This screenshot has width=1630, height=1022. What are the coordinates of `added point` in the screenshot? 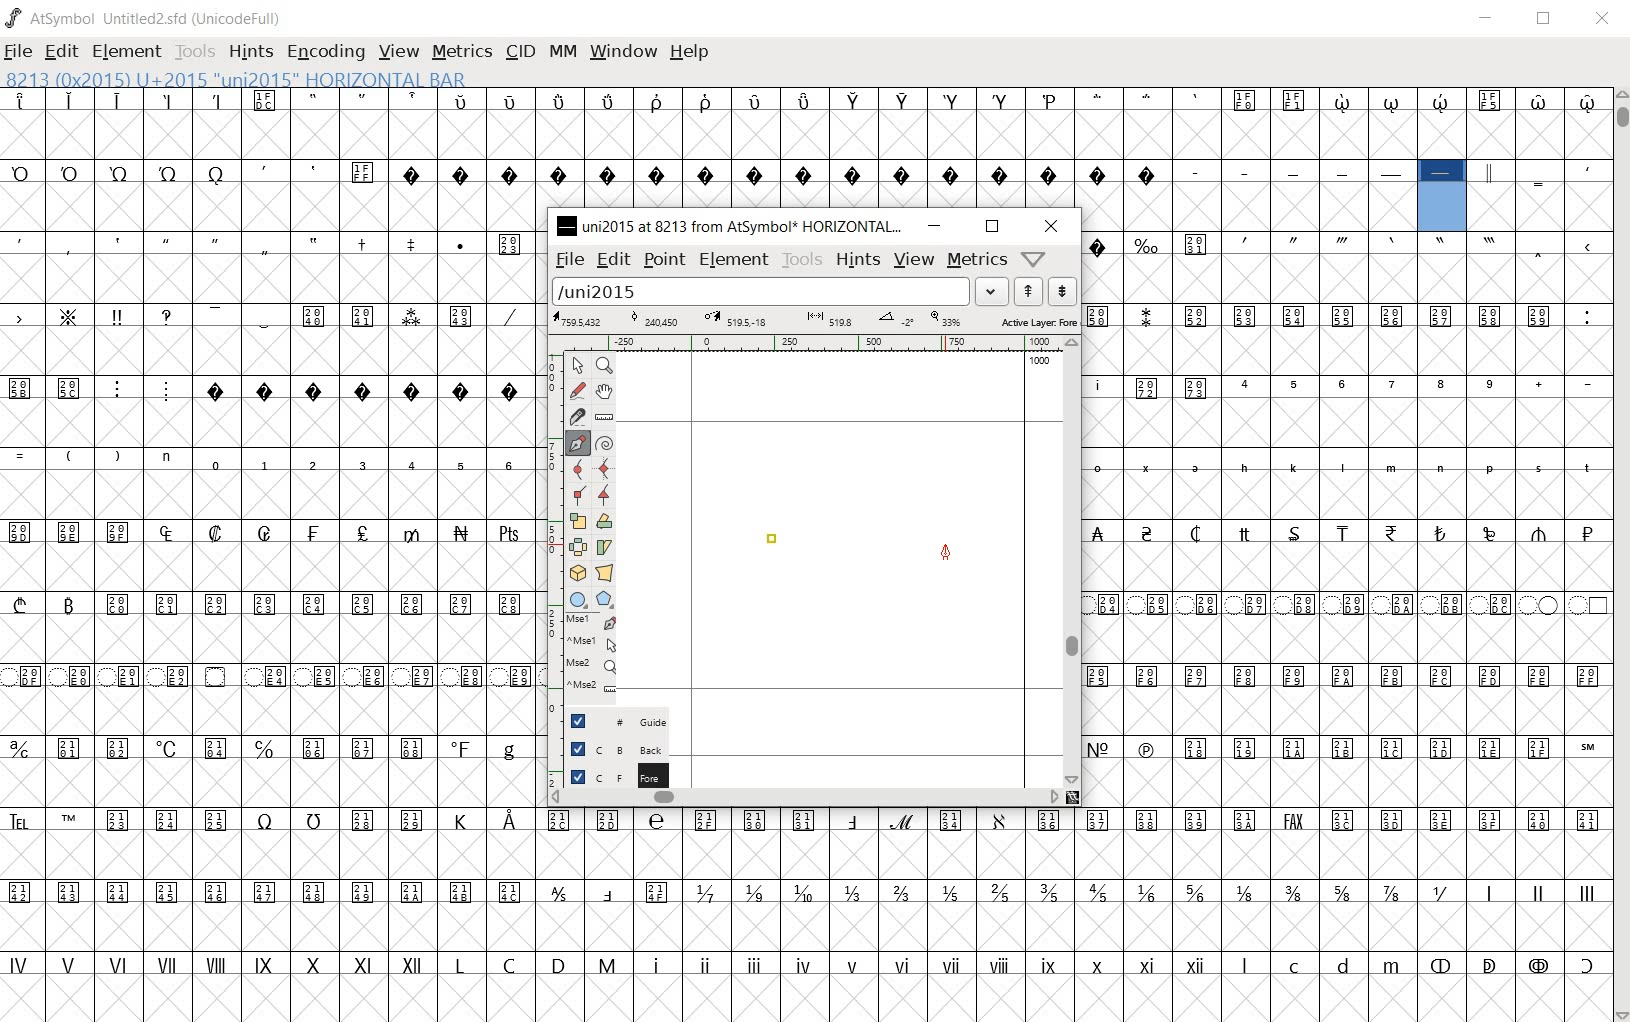 It's located at (773, 543).